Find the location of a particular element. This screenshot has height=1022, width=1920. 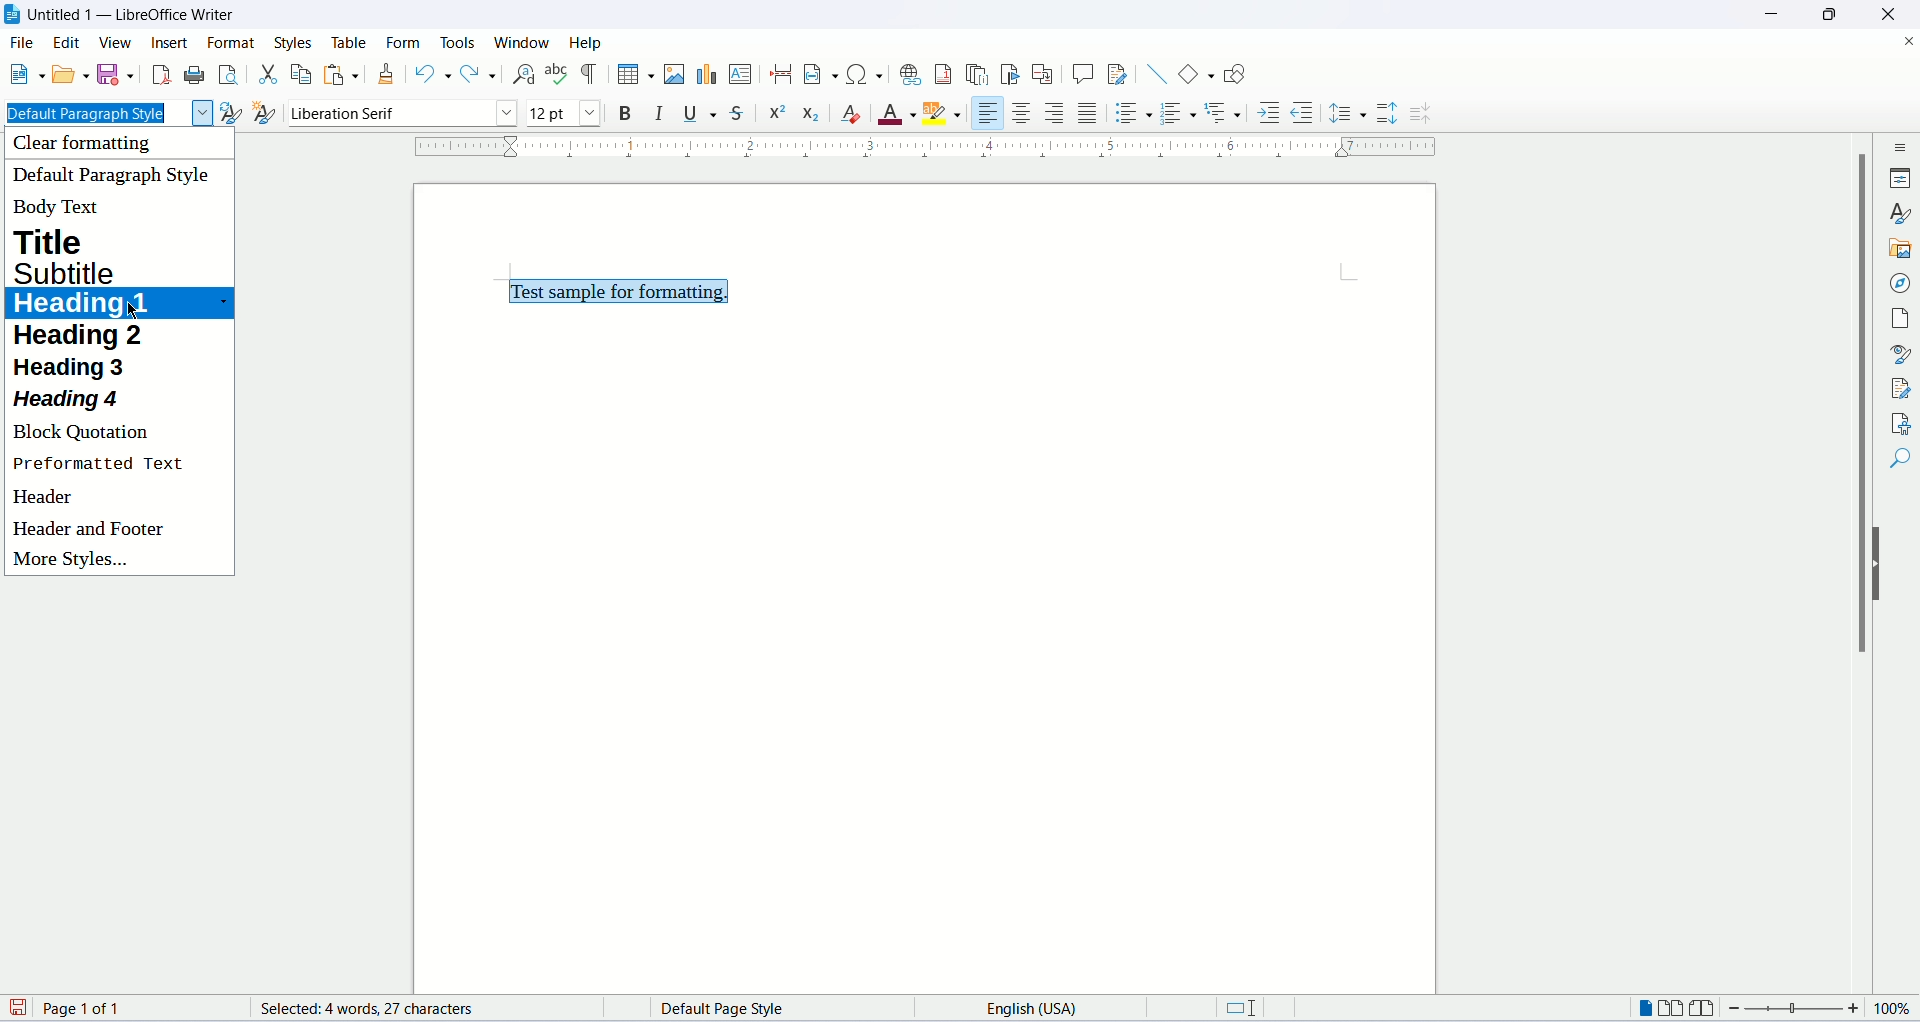

underline is located at coordinates (703, 114).